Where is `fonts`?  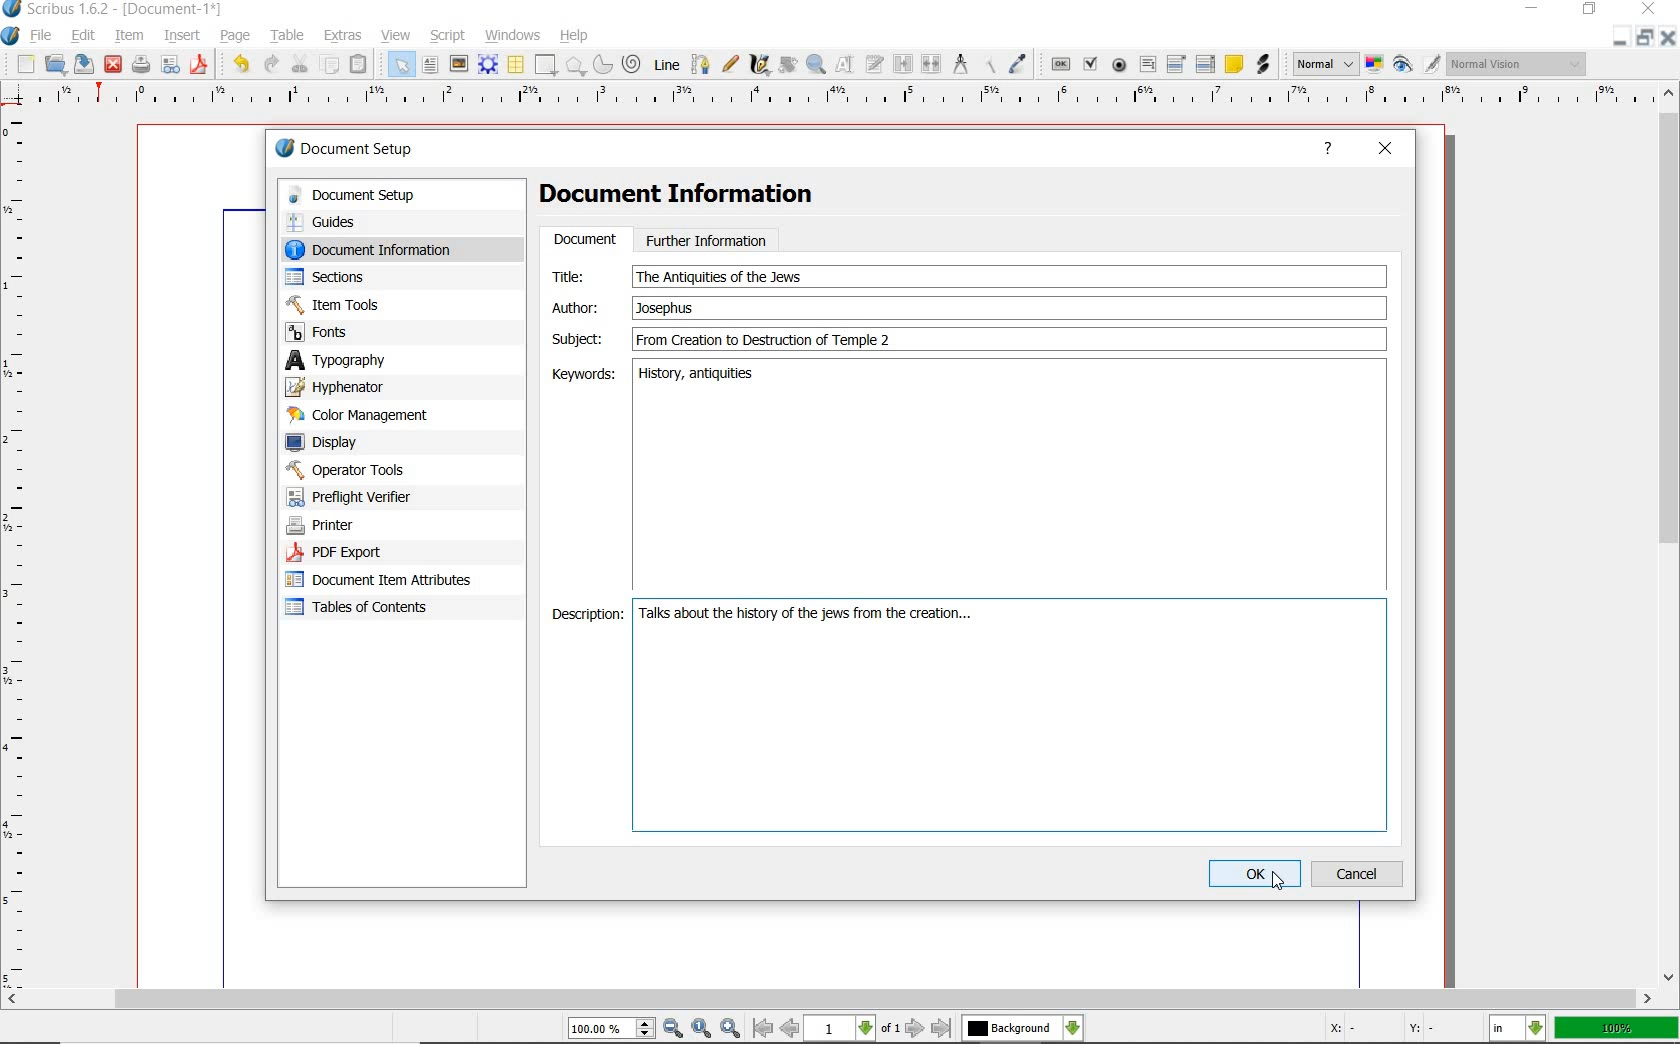 fonts is located at coordinates (379, 333).